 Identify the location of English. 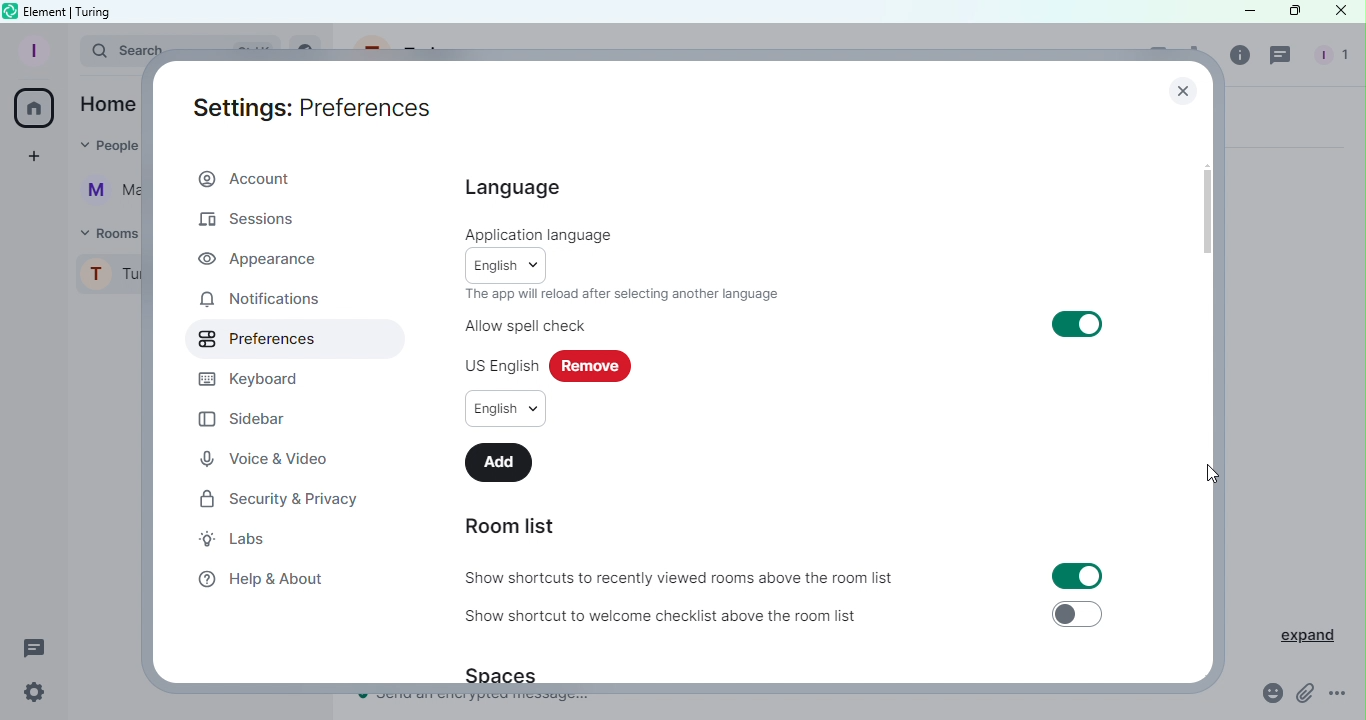
(507, 264).